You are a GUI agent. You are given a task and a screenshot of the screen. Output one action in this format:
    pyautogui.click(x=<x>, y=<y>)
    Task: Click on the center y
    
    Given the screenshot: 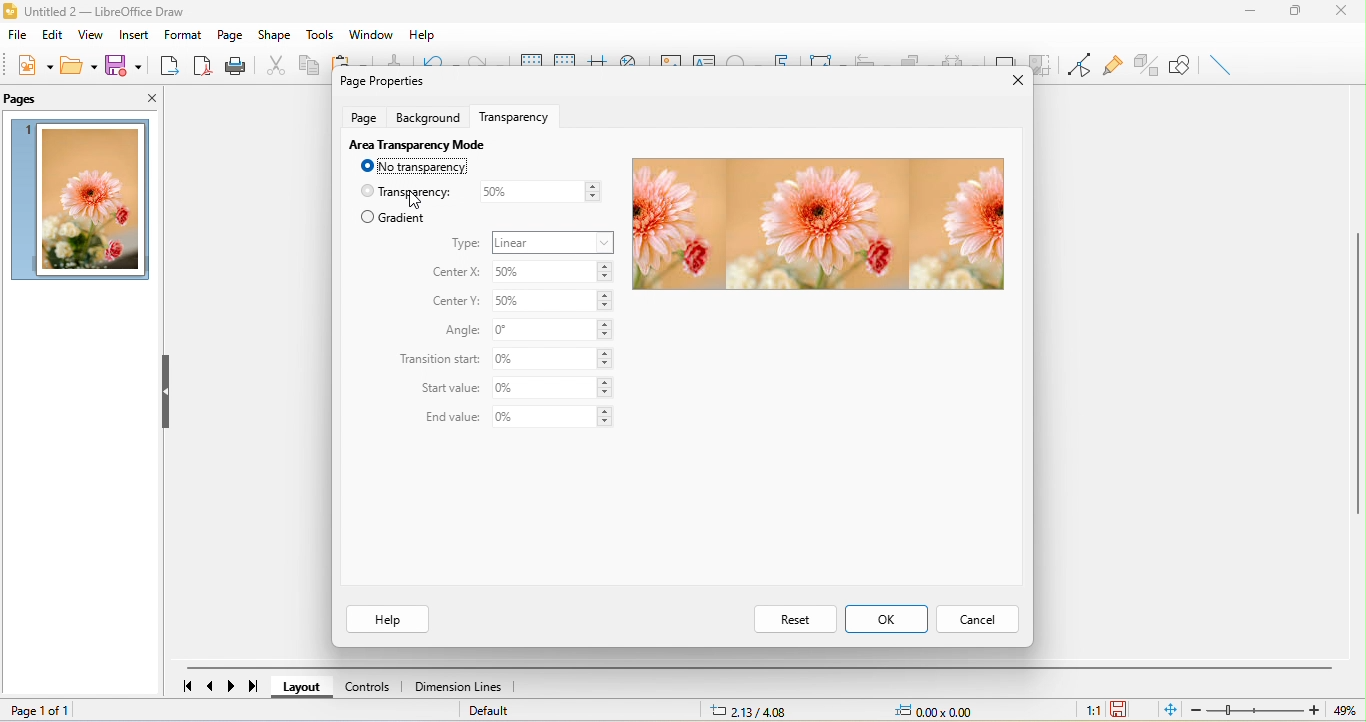 What is the action you would take?
    pyautogui.click(x=458, y=302)
    